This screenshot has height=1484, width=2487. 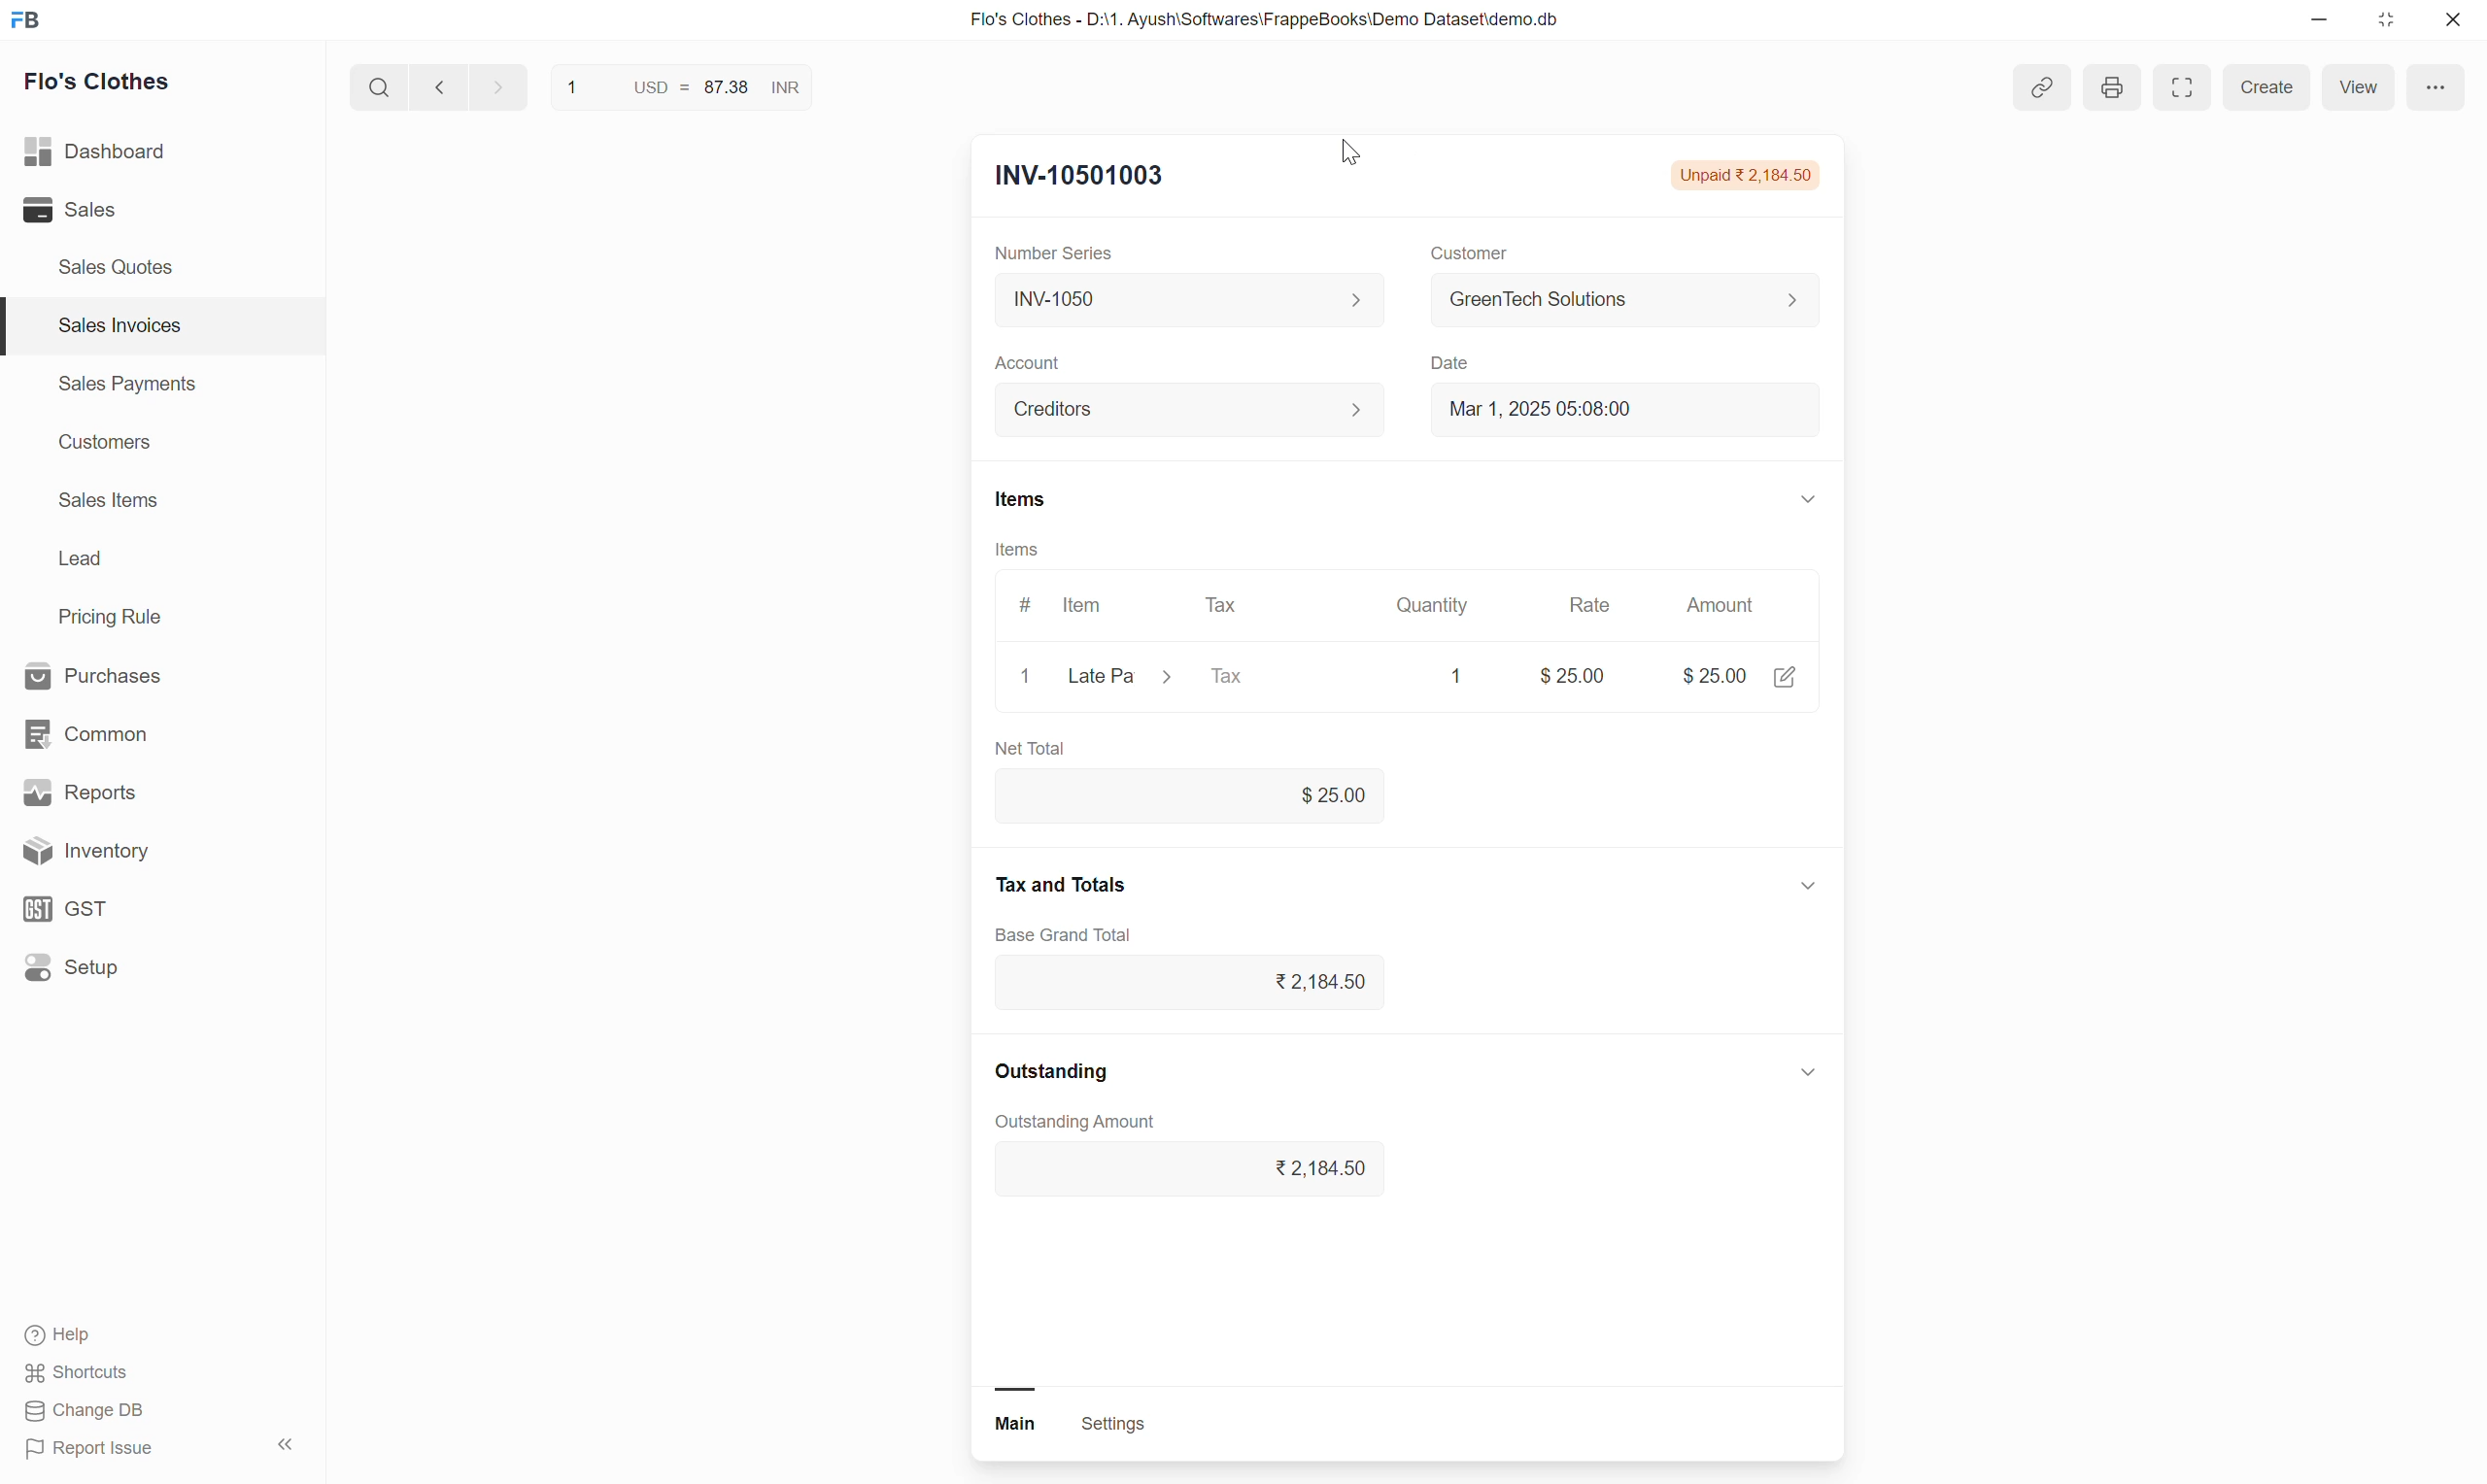 I want to click on Rate, so click(x=1592, y=601).